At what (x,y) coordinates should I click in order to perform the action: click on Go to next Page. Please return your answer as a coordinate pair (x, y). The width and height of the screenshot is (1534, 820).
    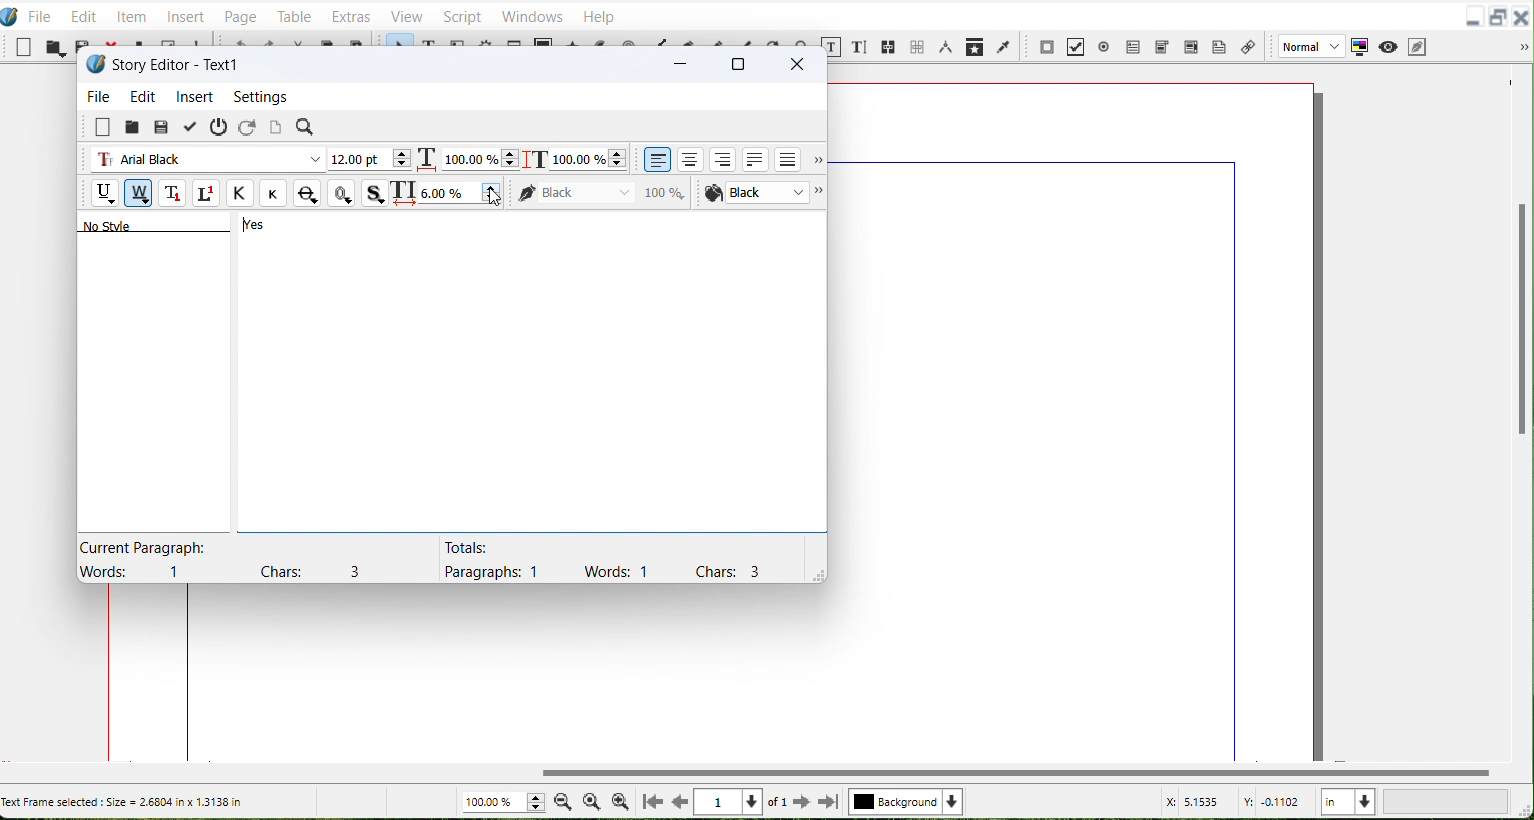
    Looking at the image, I should click on (802, 803).